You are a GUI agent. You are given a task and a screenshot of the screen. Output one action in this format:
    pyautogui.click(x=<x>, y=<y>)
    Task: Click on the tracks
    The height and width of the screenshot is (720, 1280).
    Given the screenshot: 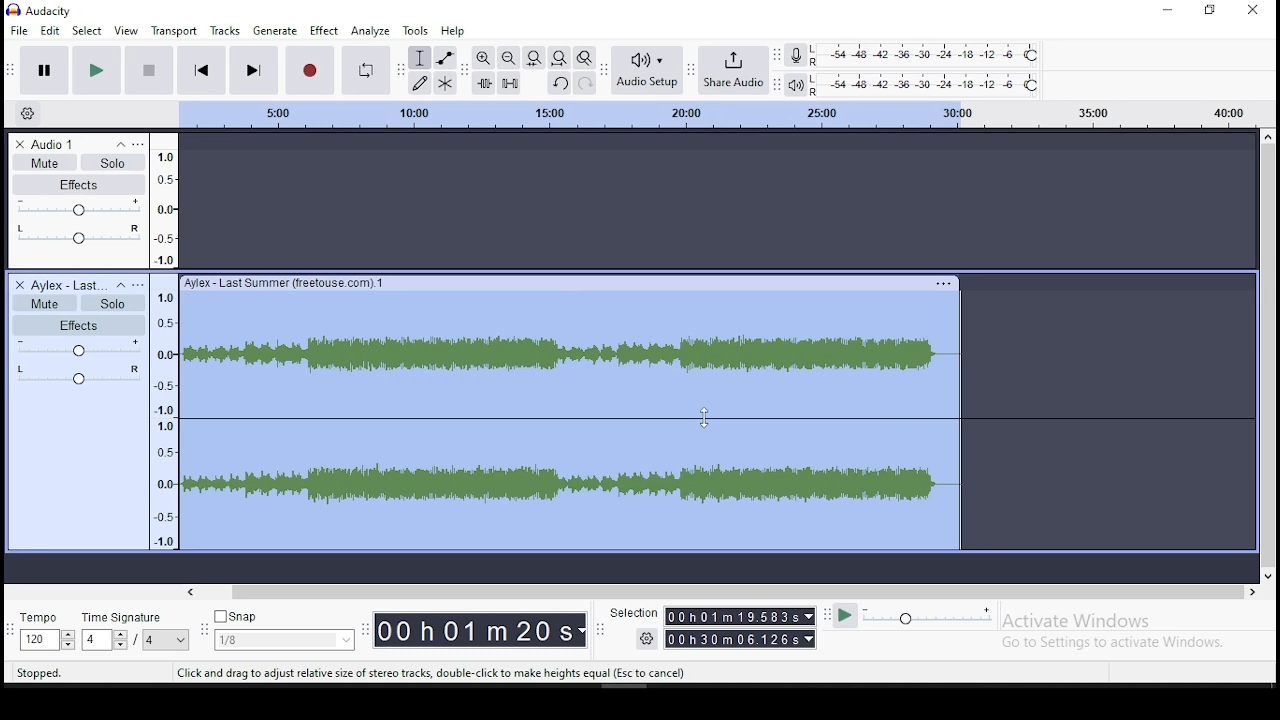 What is the action you would take?
    pyautogui.click(x=226, y=30)
    